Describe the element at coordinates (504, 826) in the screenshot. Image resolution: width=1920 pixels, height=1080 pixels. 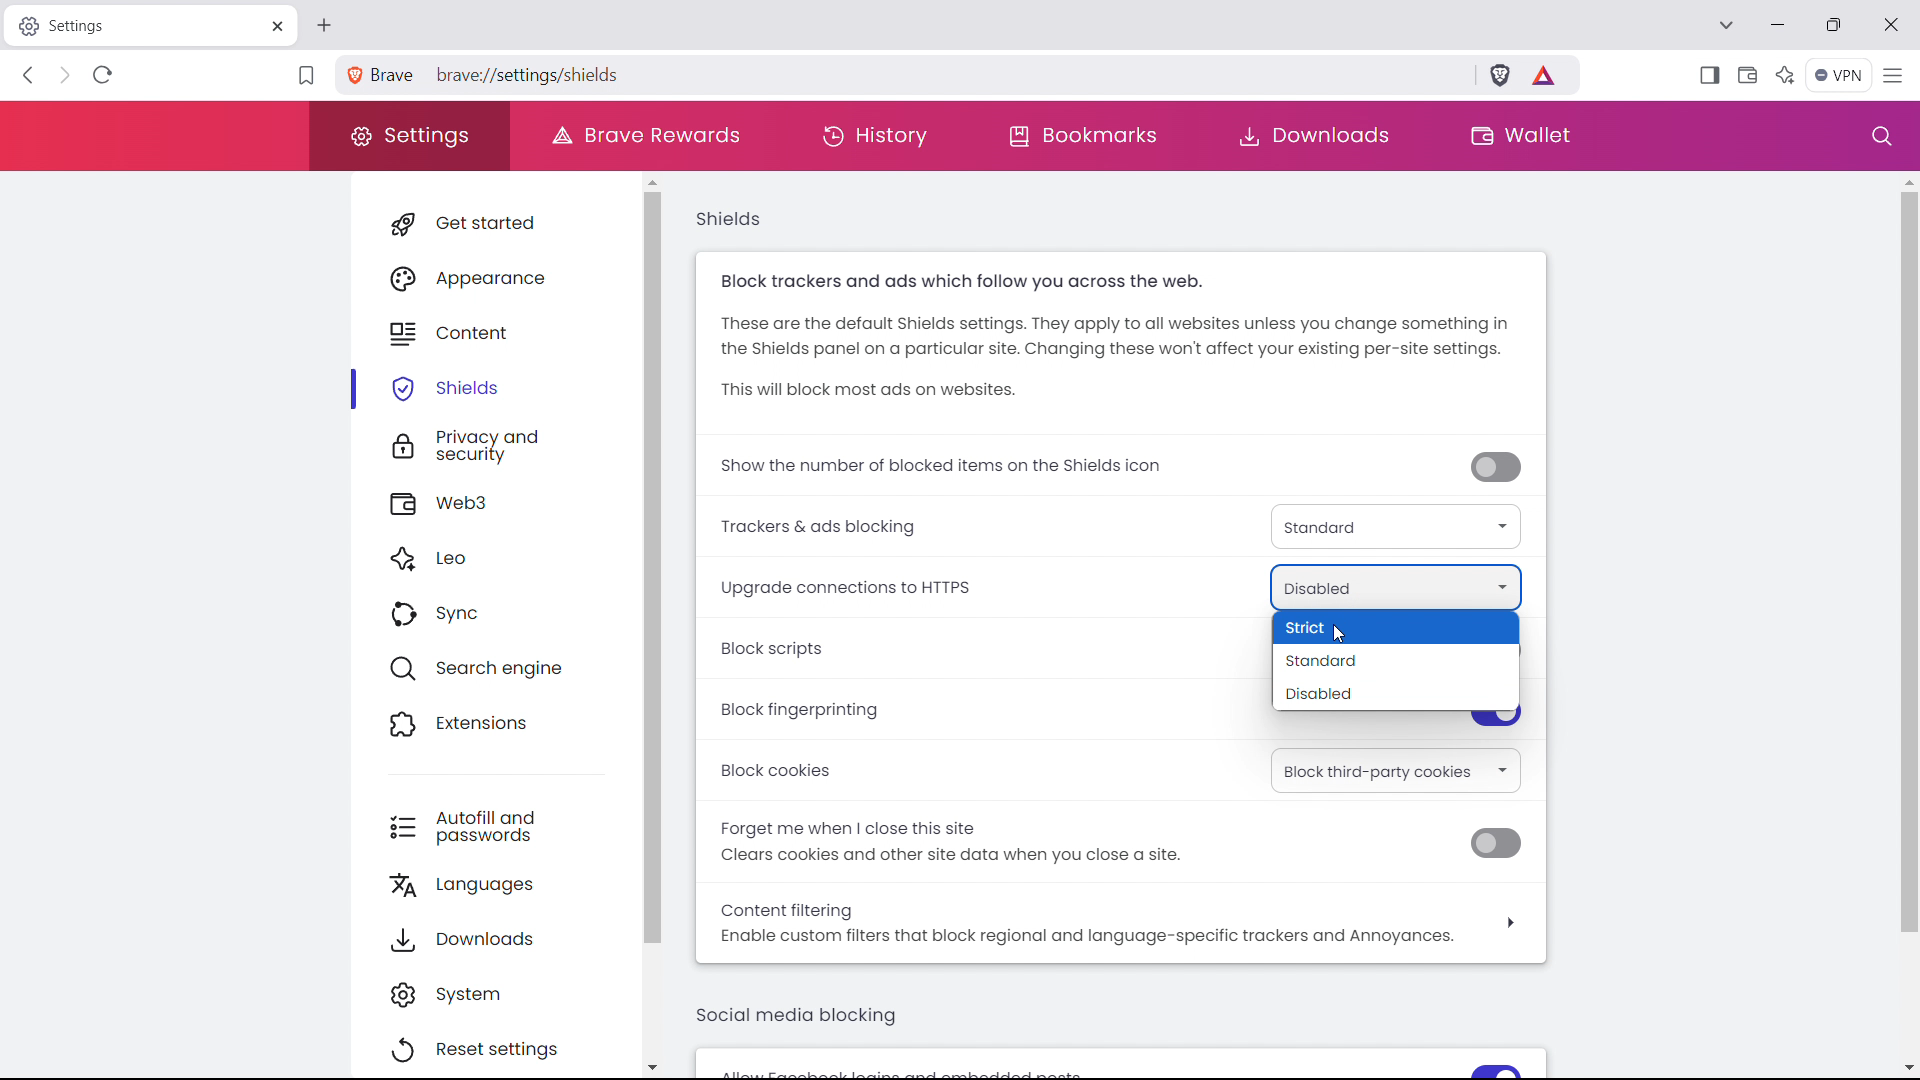
I see `autofill and passwords` at that location.